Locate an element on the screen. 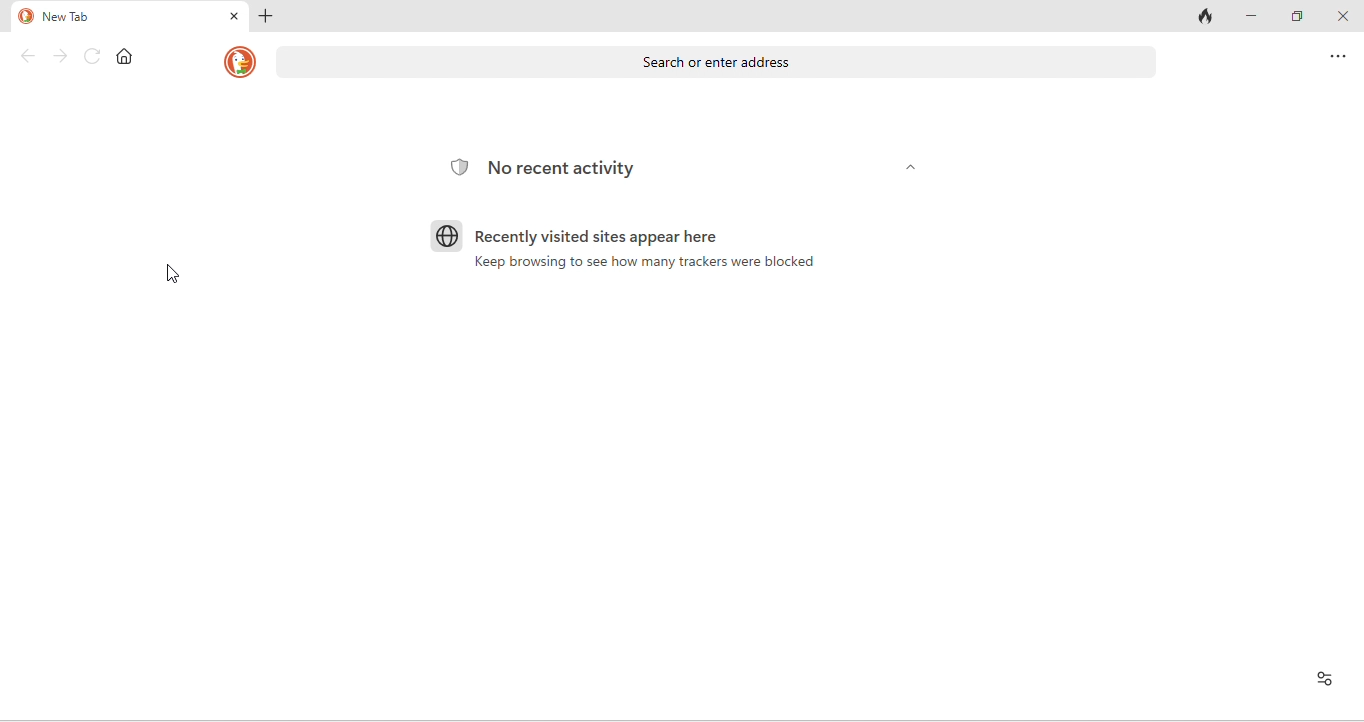  forward is located at coordinates (61, 57).